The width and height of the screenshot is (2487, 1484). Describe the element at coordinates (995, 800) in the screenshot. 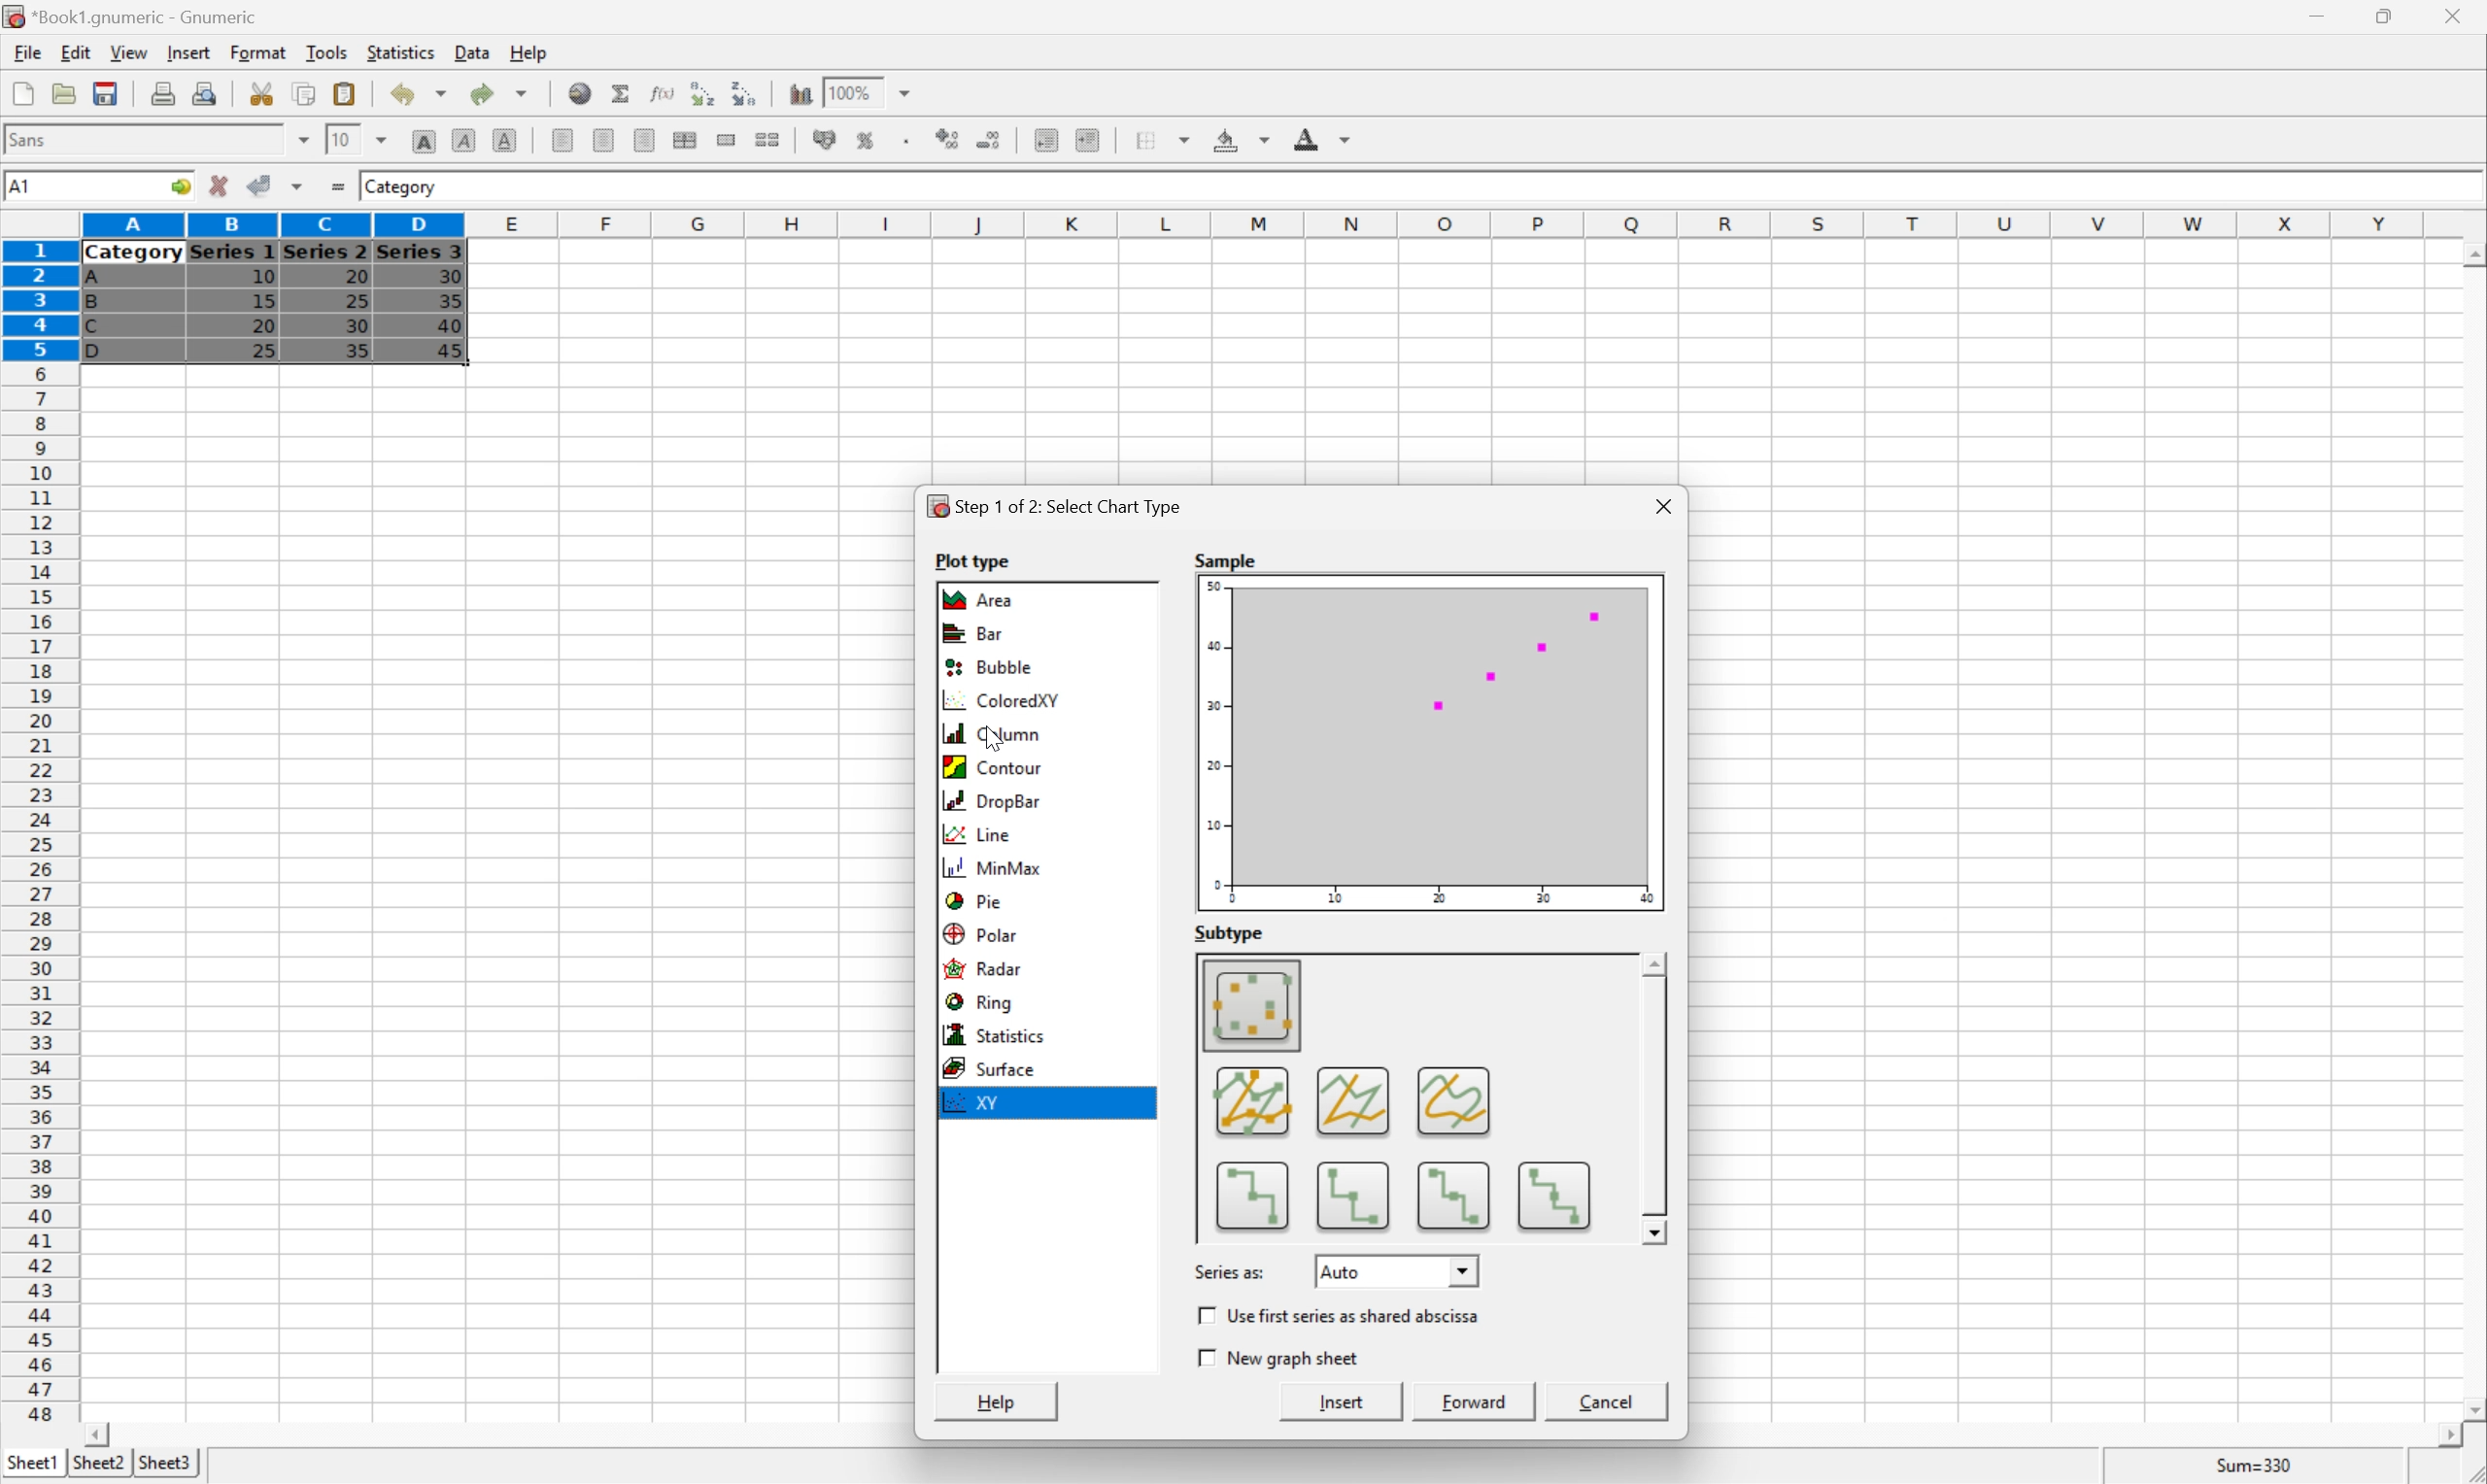

I see `Drop bar` at that location.